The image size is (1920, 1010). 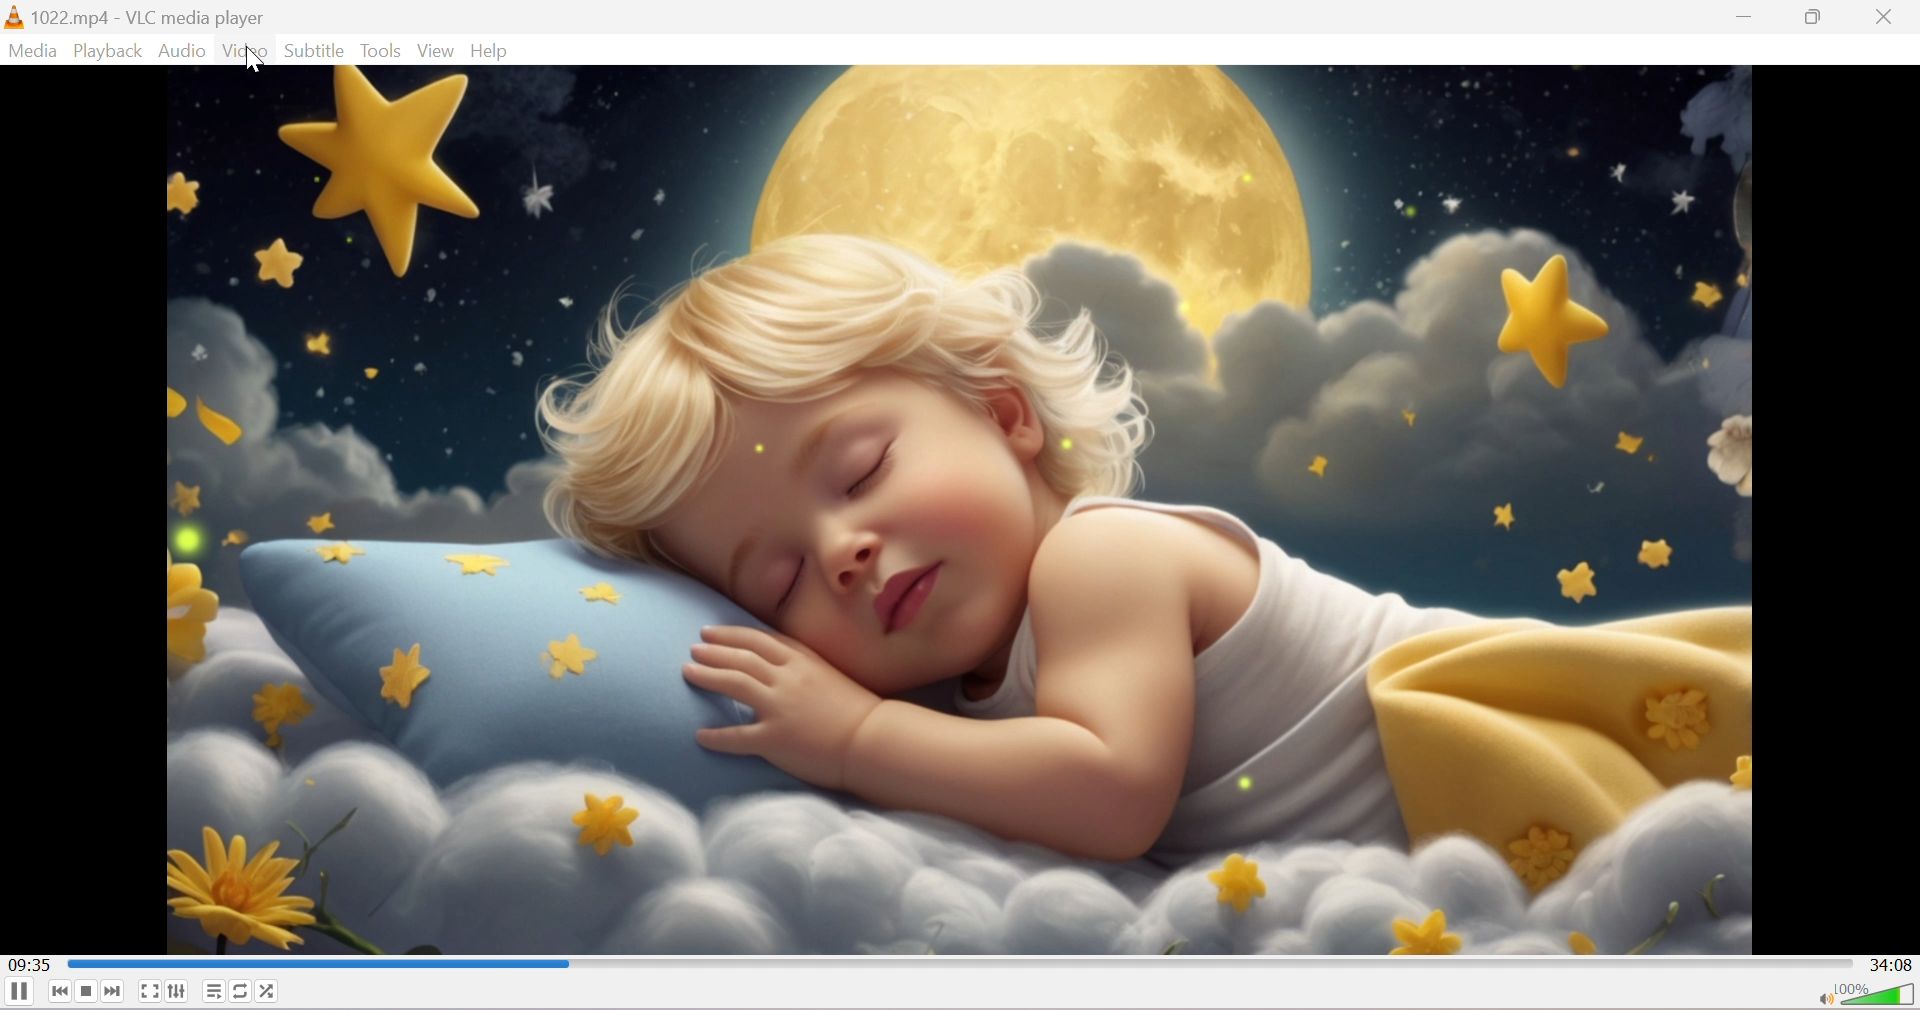 What do you see at coordinates (432, 50) in the screenshot?
I see `View` at bounding box center [432, 50].